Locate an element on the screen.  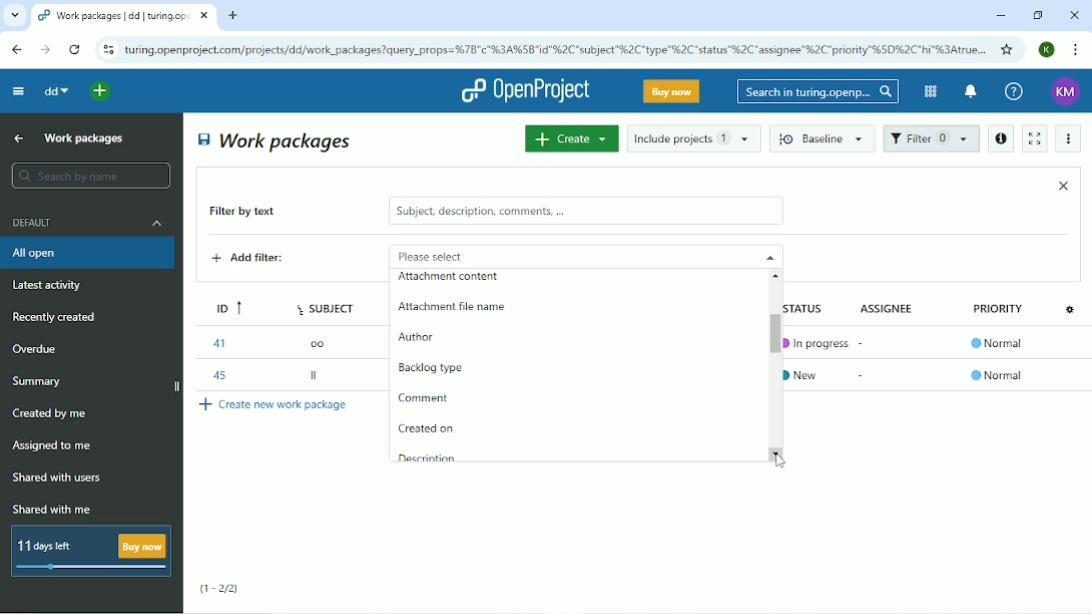
Minimize is located at coordinates (1000, 16).